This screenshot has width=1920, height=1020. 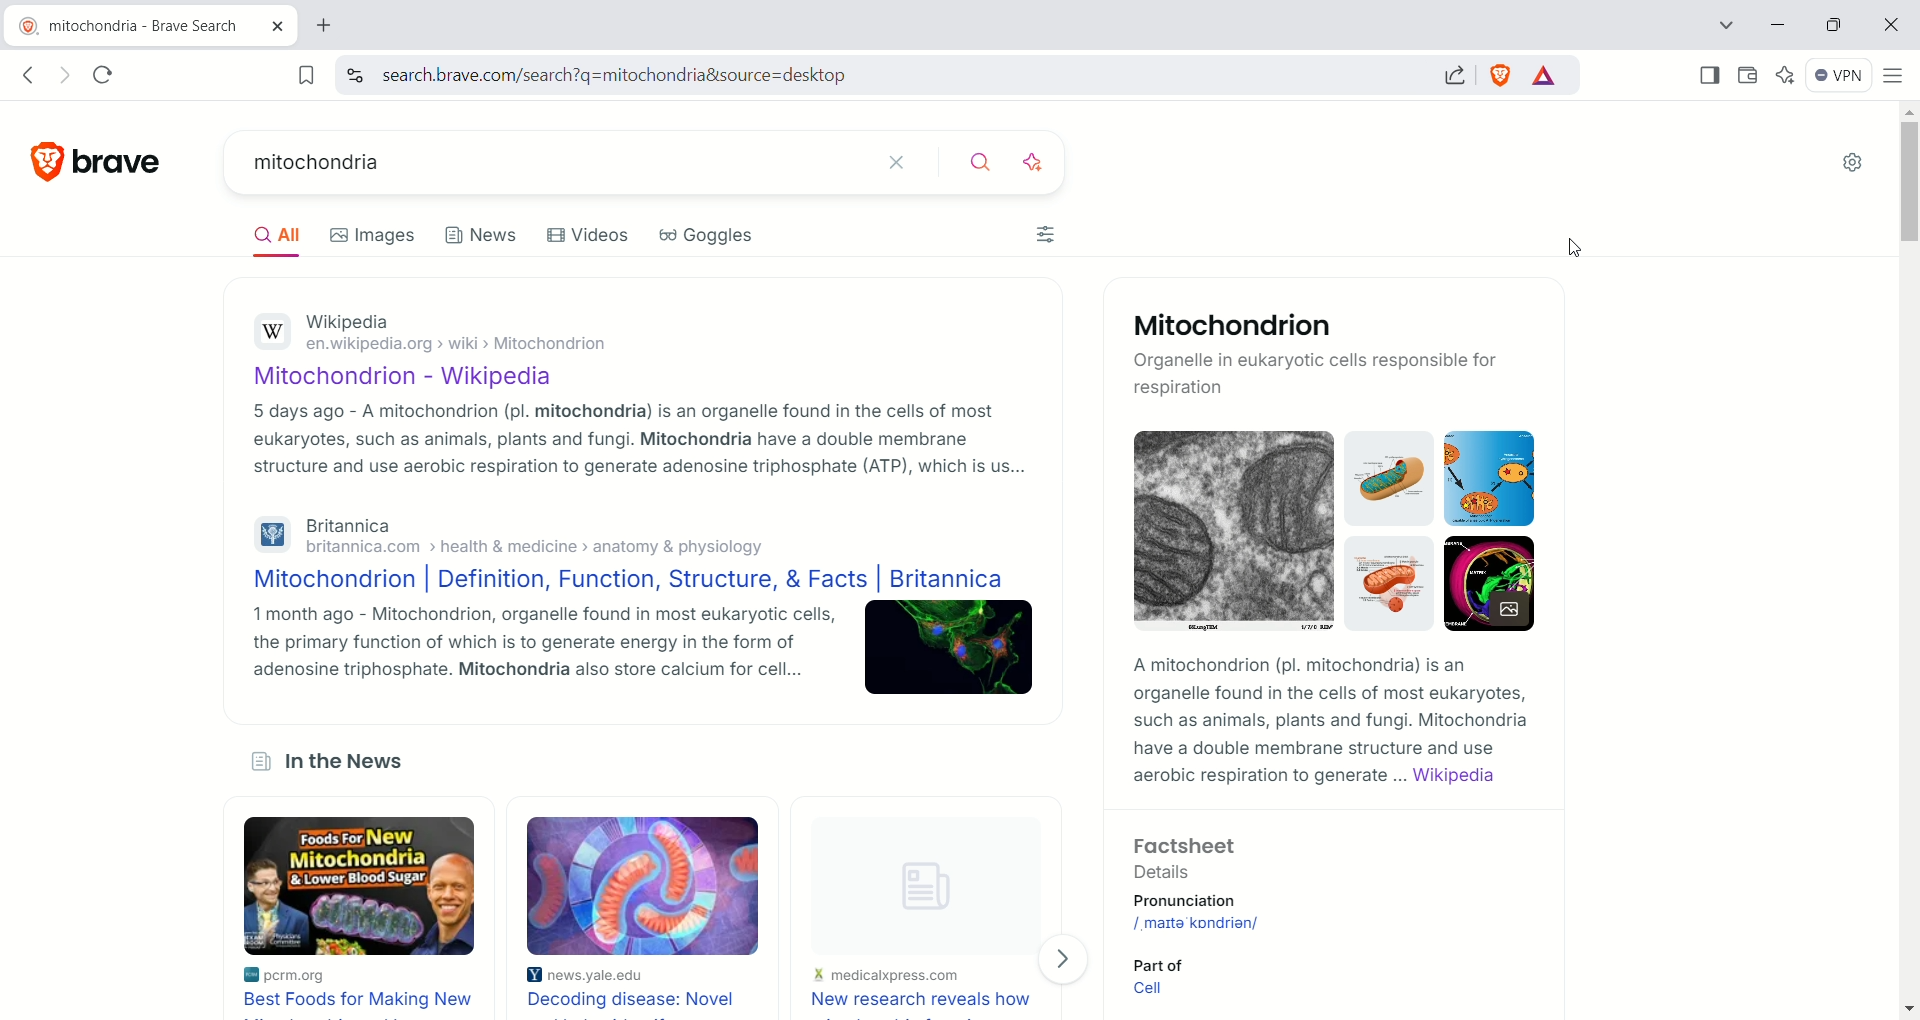 What do you see at coordinates (896, 159) in the screenshot?
I see `clear` at bounding box center [896, 159].